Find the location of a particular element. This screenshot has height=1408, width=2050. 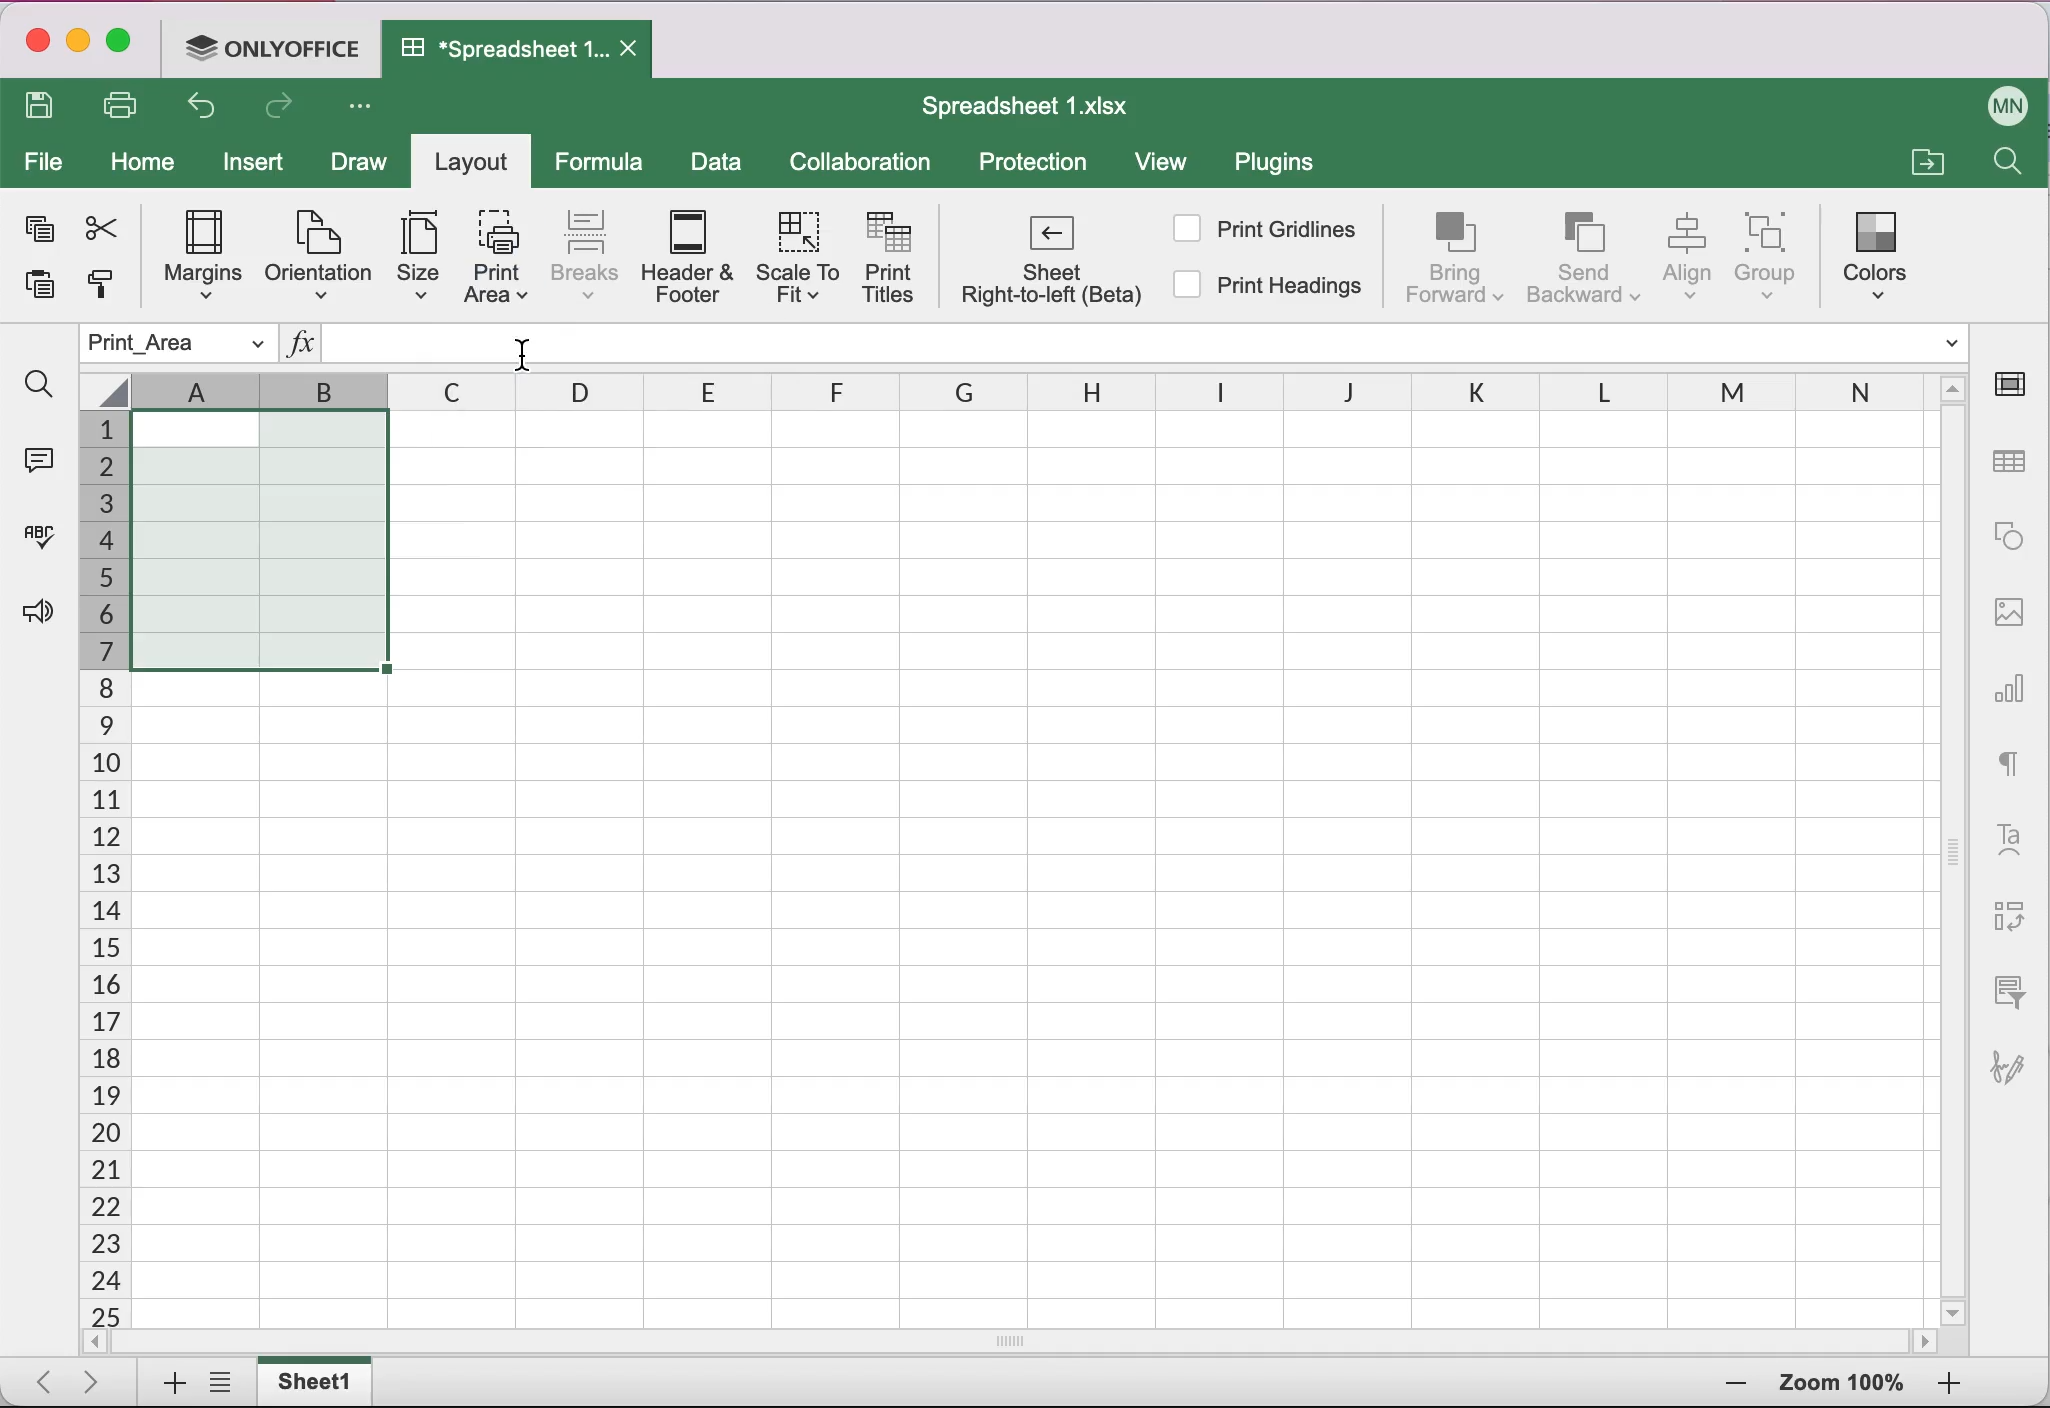

Bring forward is located at coordinates (1456, 257).